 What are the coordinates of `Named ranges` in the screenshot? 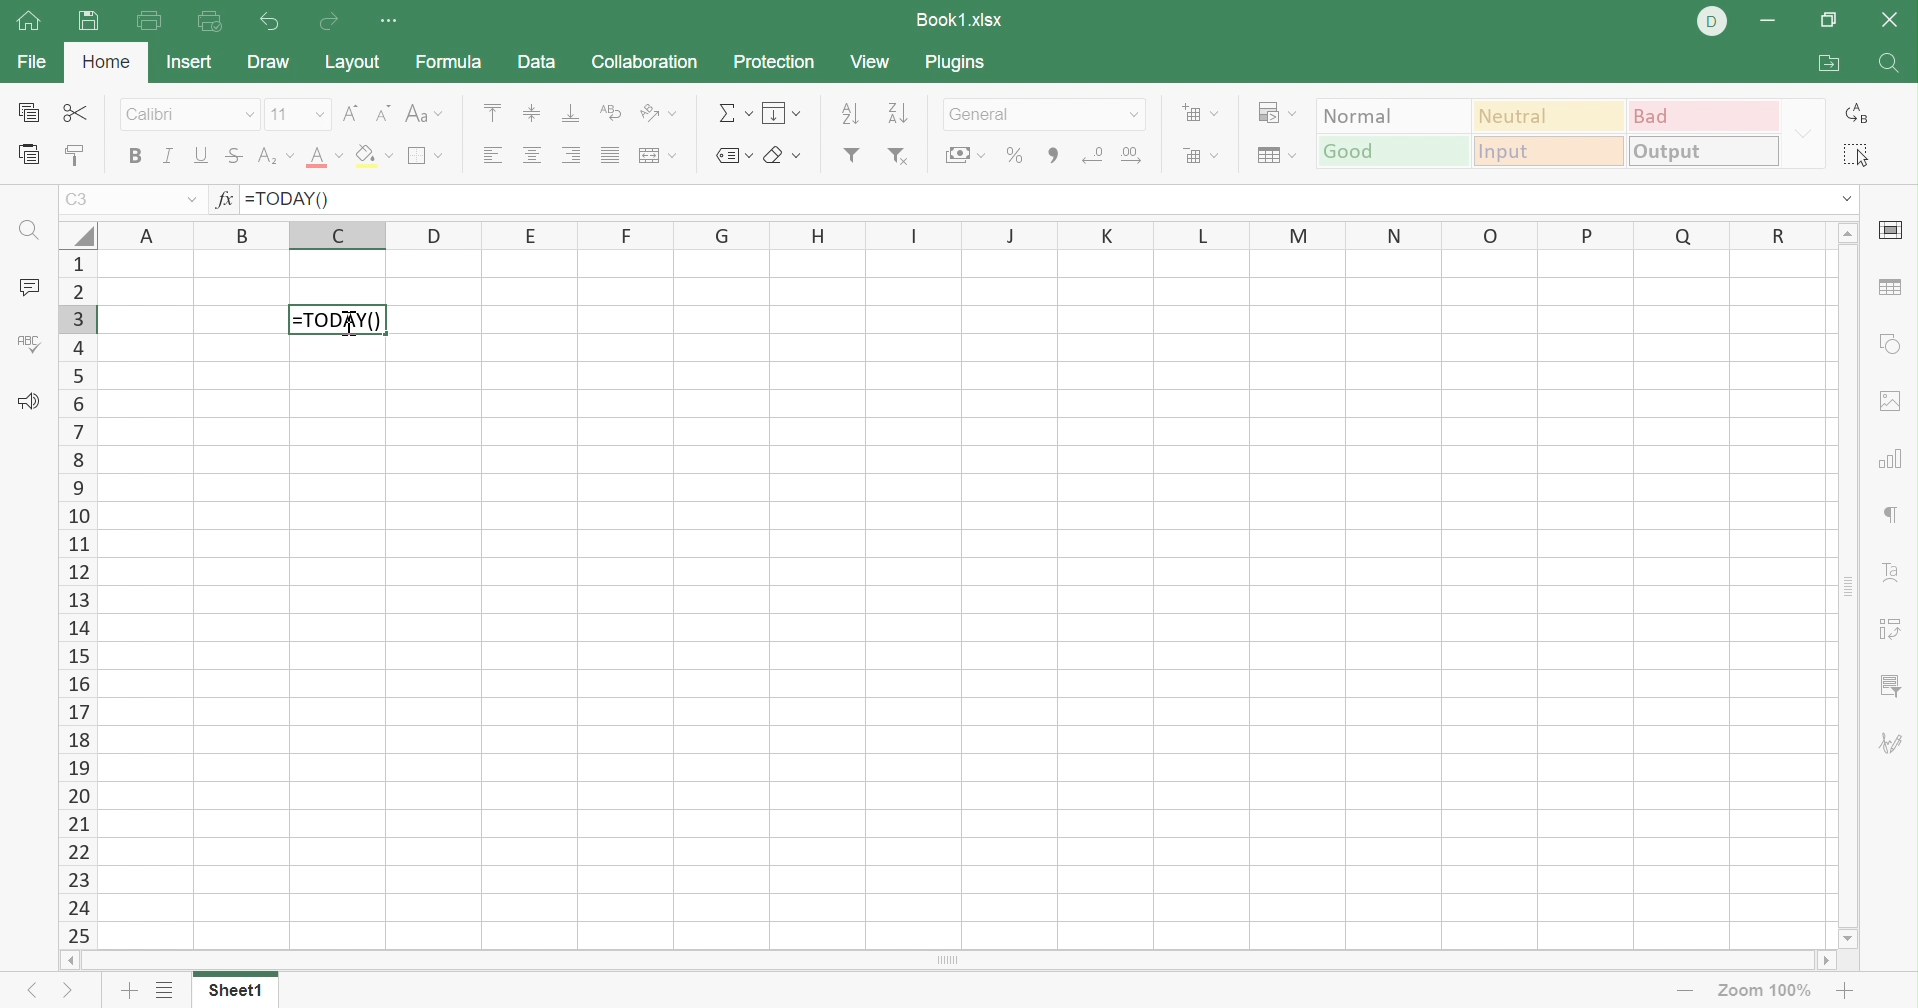 It's located at (733, 155).